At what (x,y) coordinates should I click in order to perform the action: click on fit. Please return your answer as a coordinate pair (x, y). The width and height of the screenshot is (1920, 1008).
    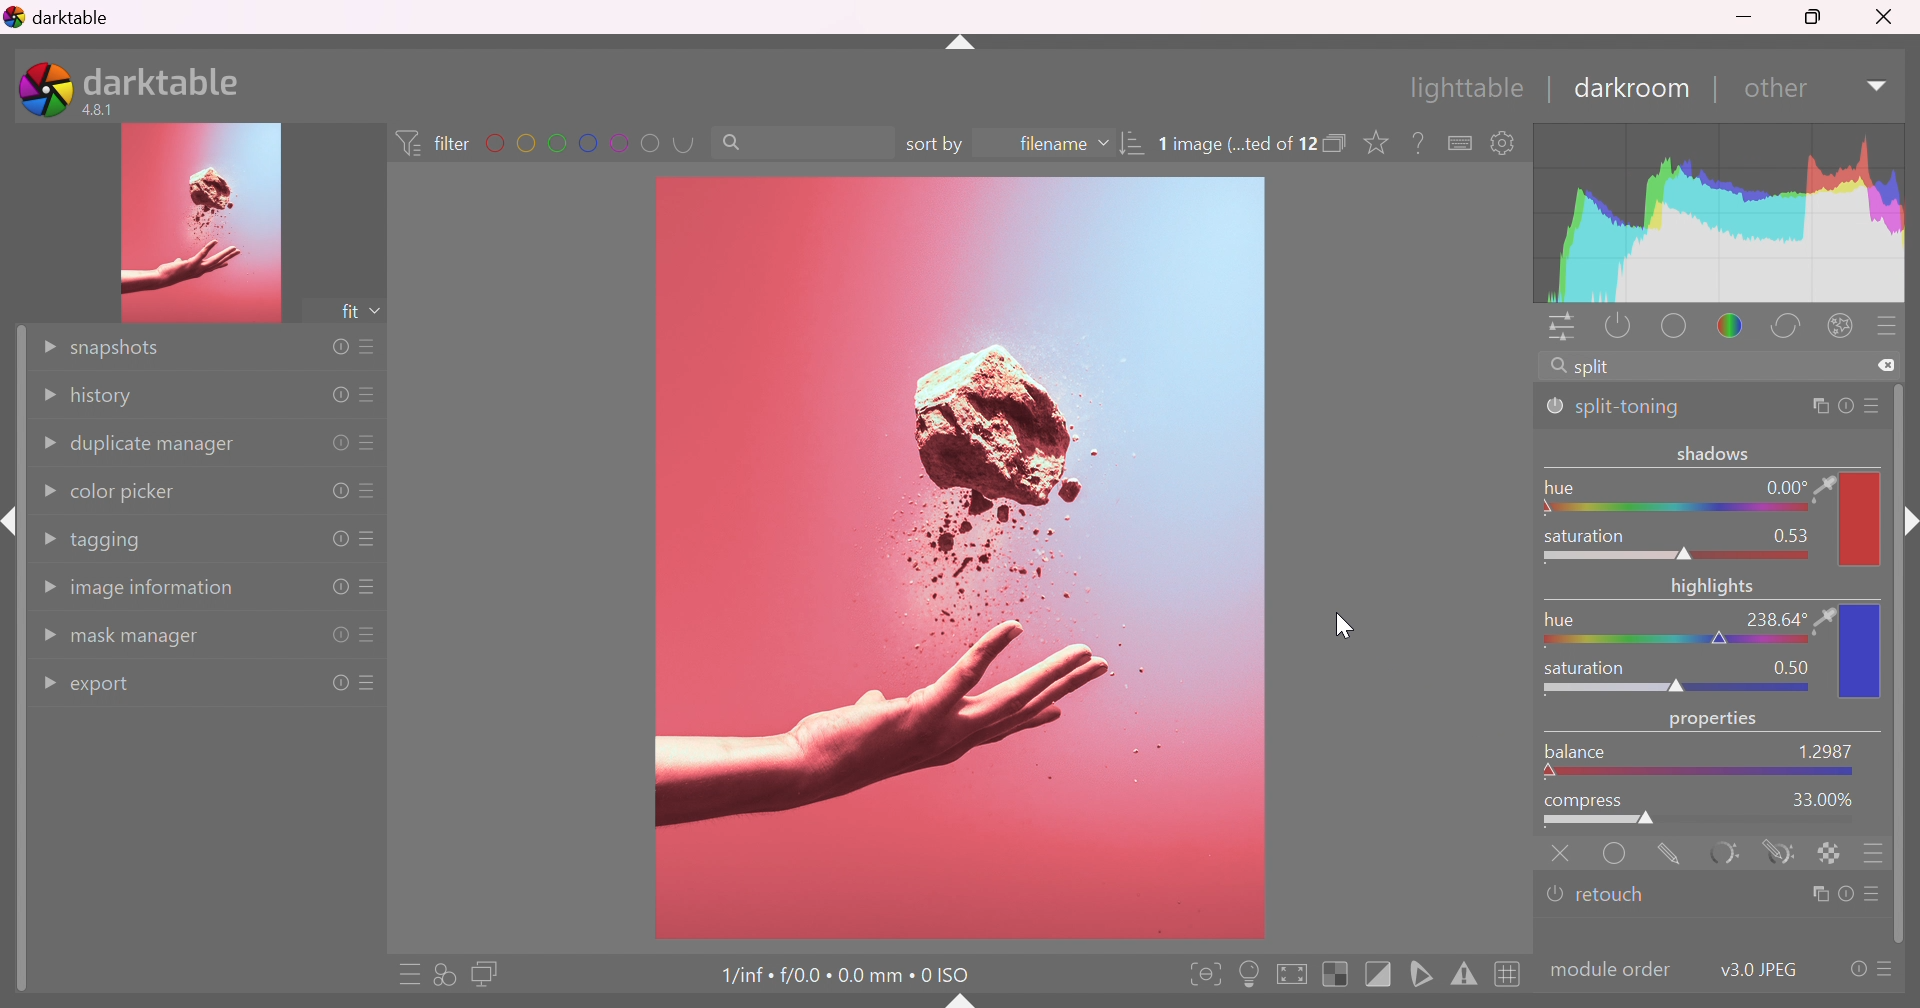
    Looking at the image, I should click on (345, 312).